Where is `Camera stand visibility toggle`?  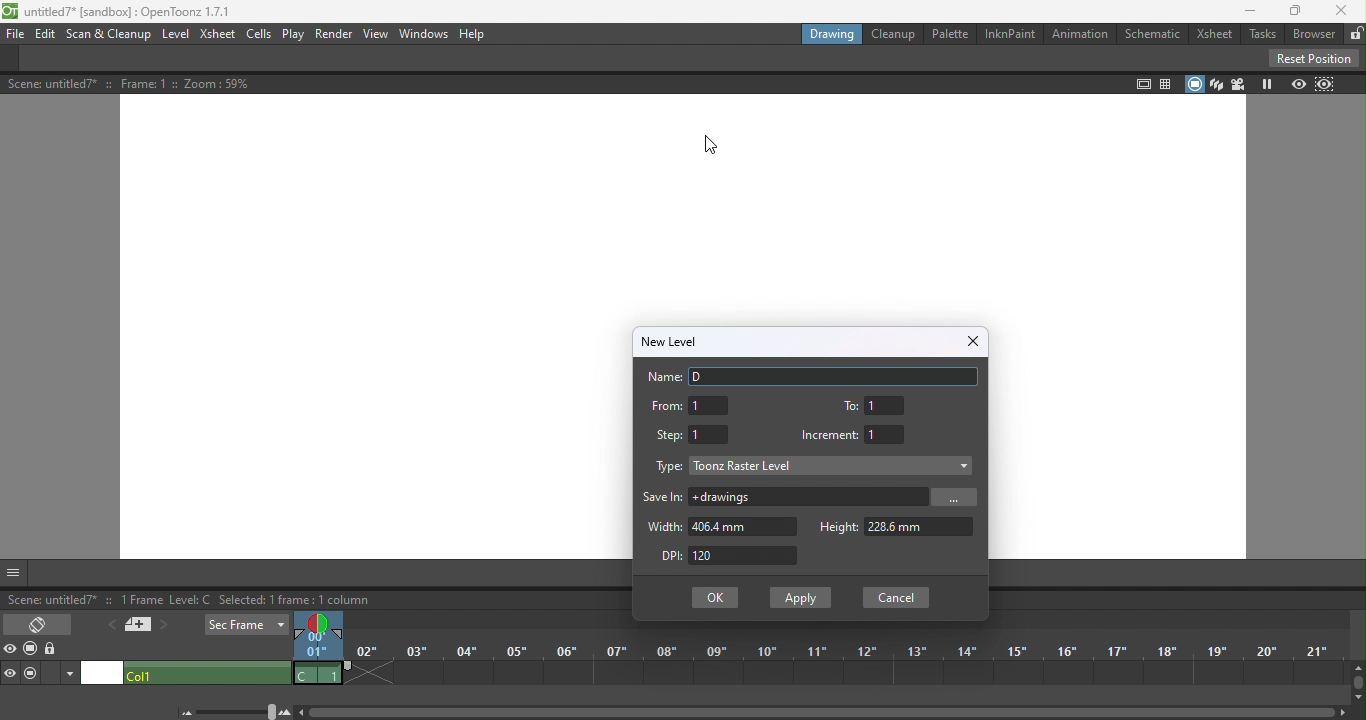 Camera stand visibility toggle is located at coordinates (31, 673).